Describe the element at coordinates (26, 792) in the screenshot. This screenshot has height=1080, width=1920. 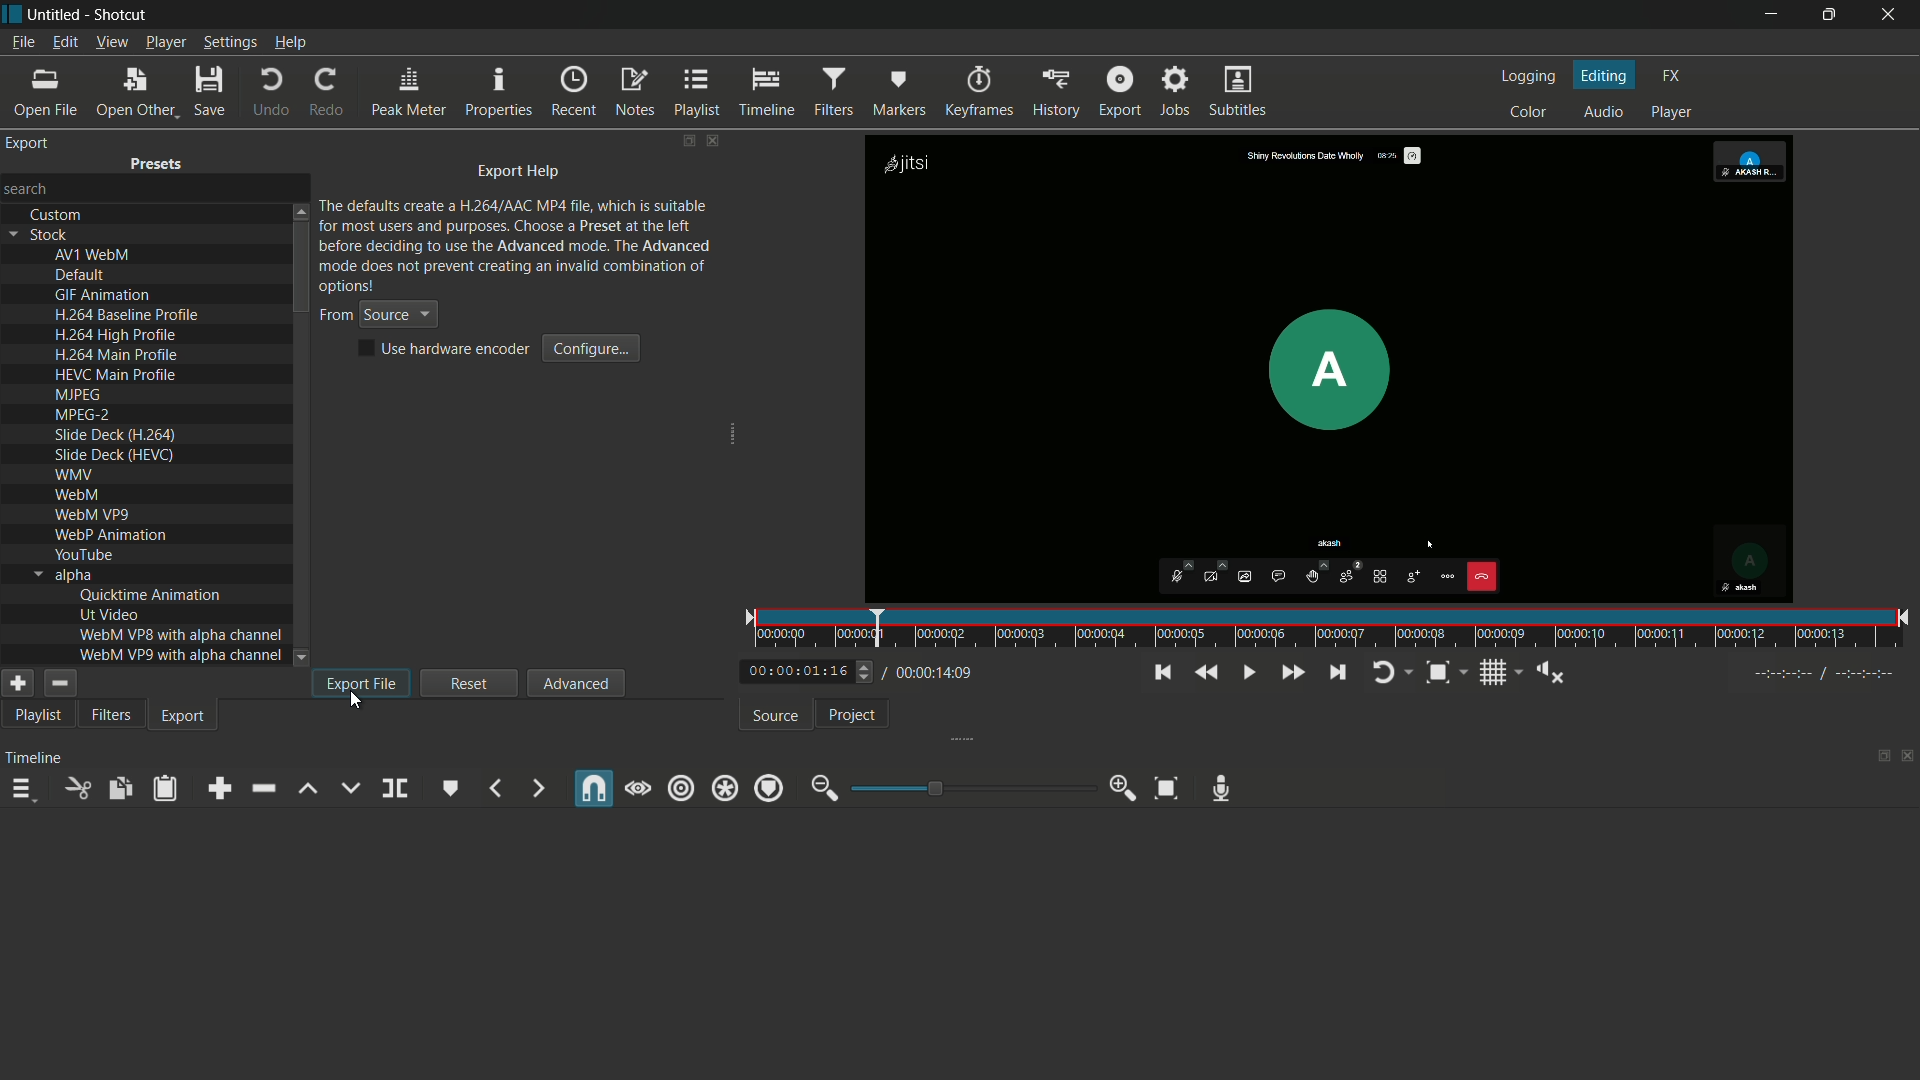
I see `timeline menu` at that location.